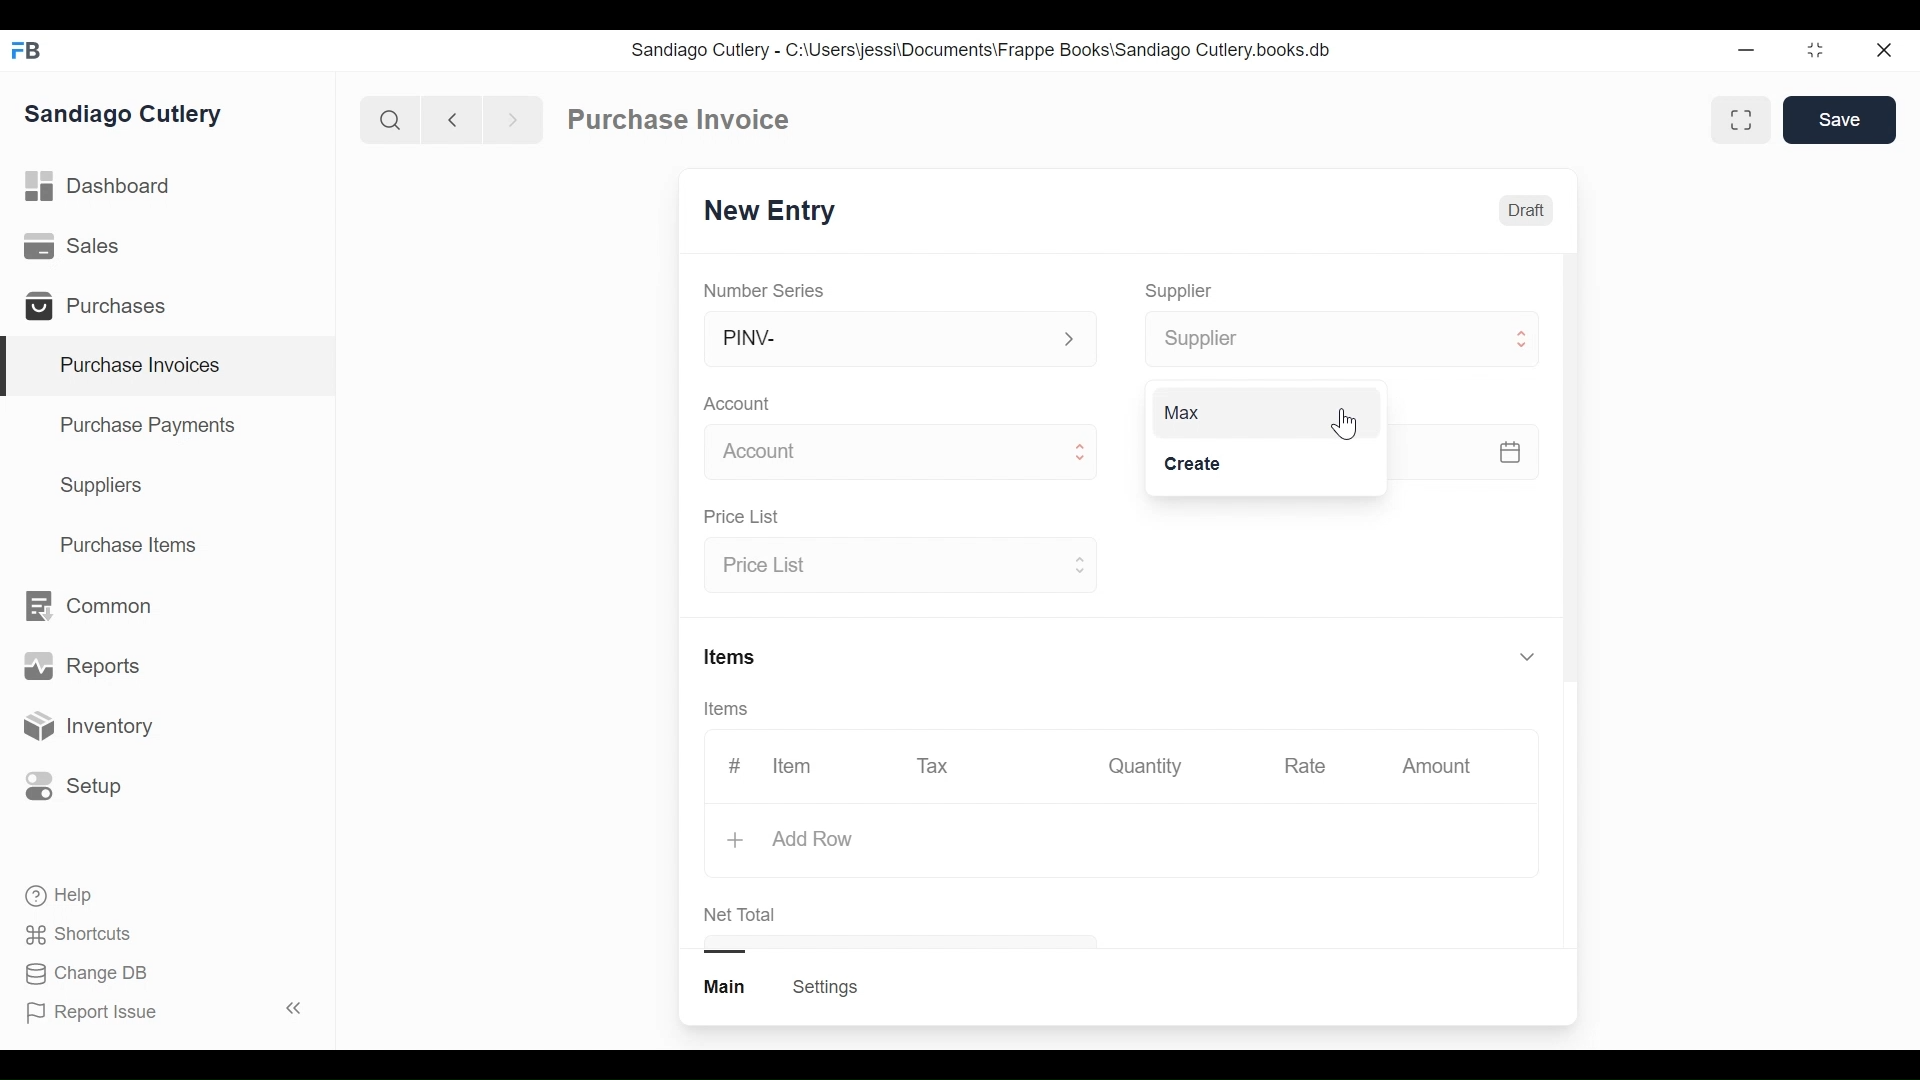 This screenshot has width=1920, height=1080. Describe the element at coordinates (876, 339) in the screenshot. I see `PINV-` at that location.